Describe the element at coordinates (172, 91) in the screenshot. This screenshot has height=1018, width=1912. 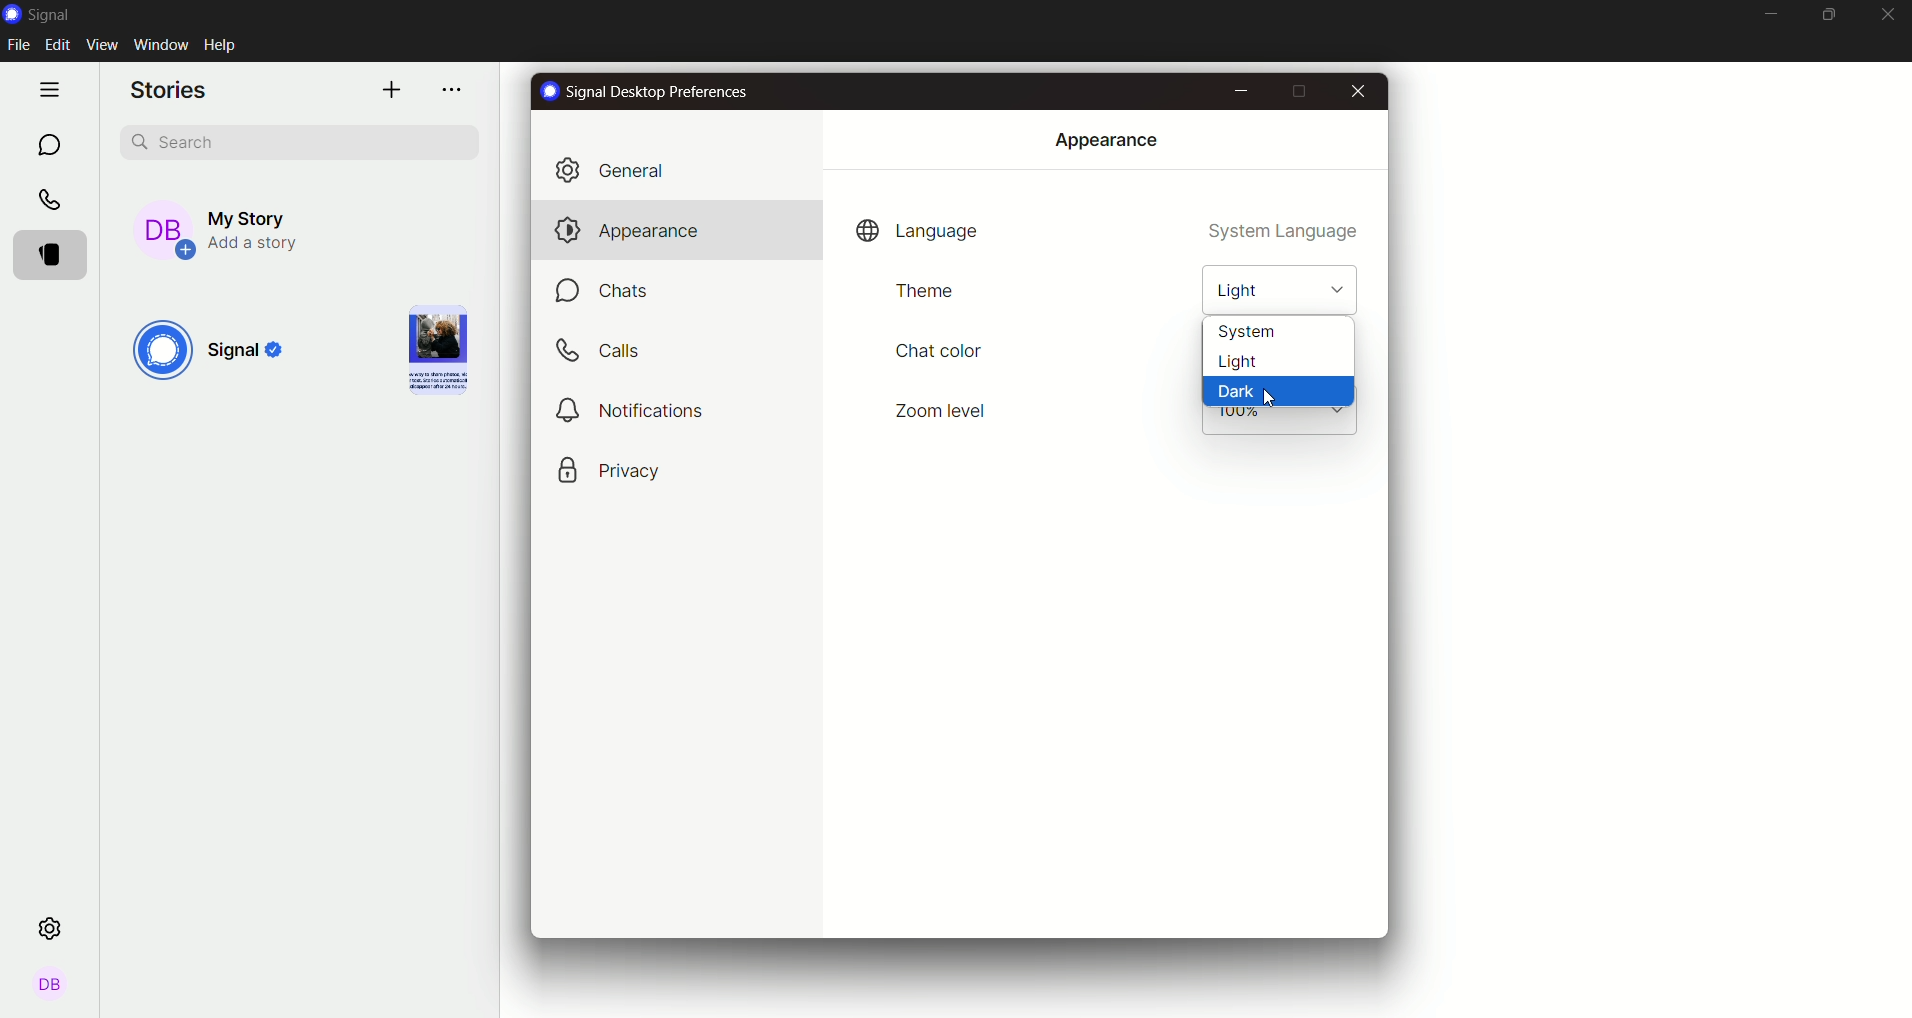
I see `stories` at that location.